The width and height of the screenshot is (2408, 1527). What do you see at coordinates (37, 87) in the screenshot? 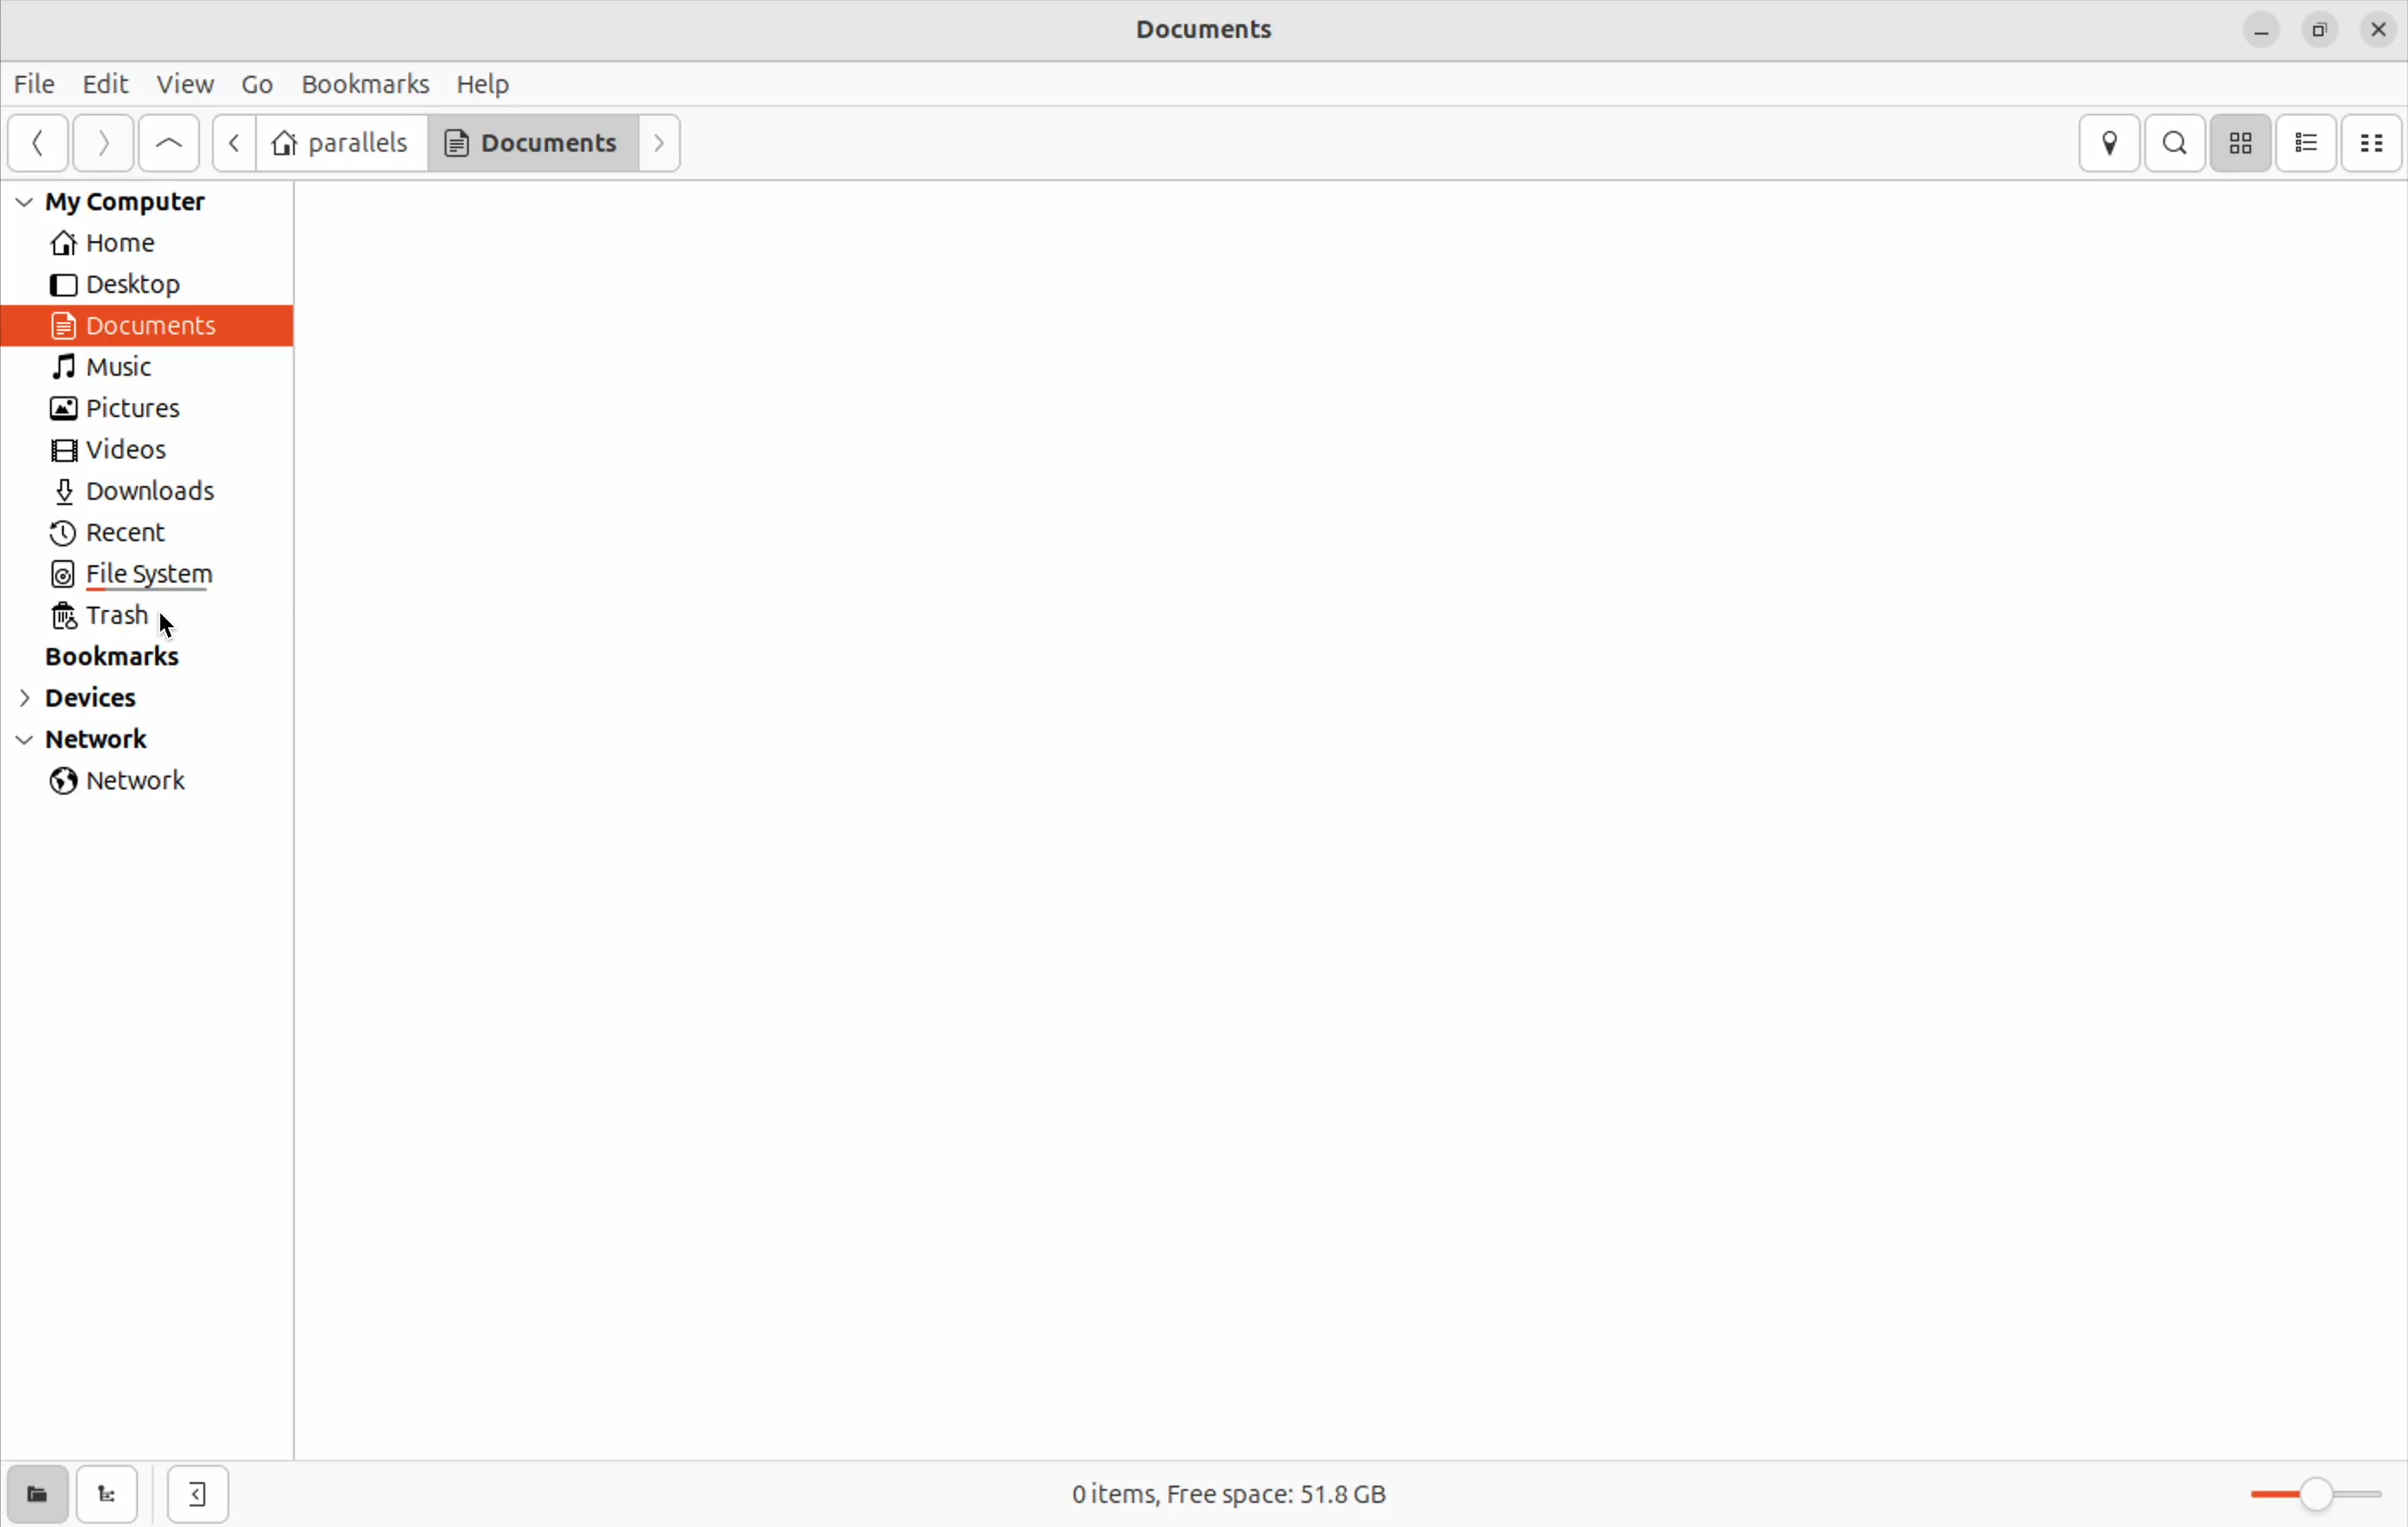
I see `File` at bounding box center [37, 87].